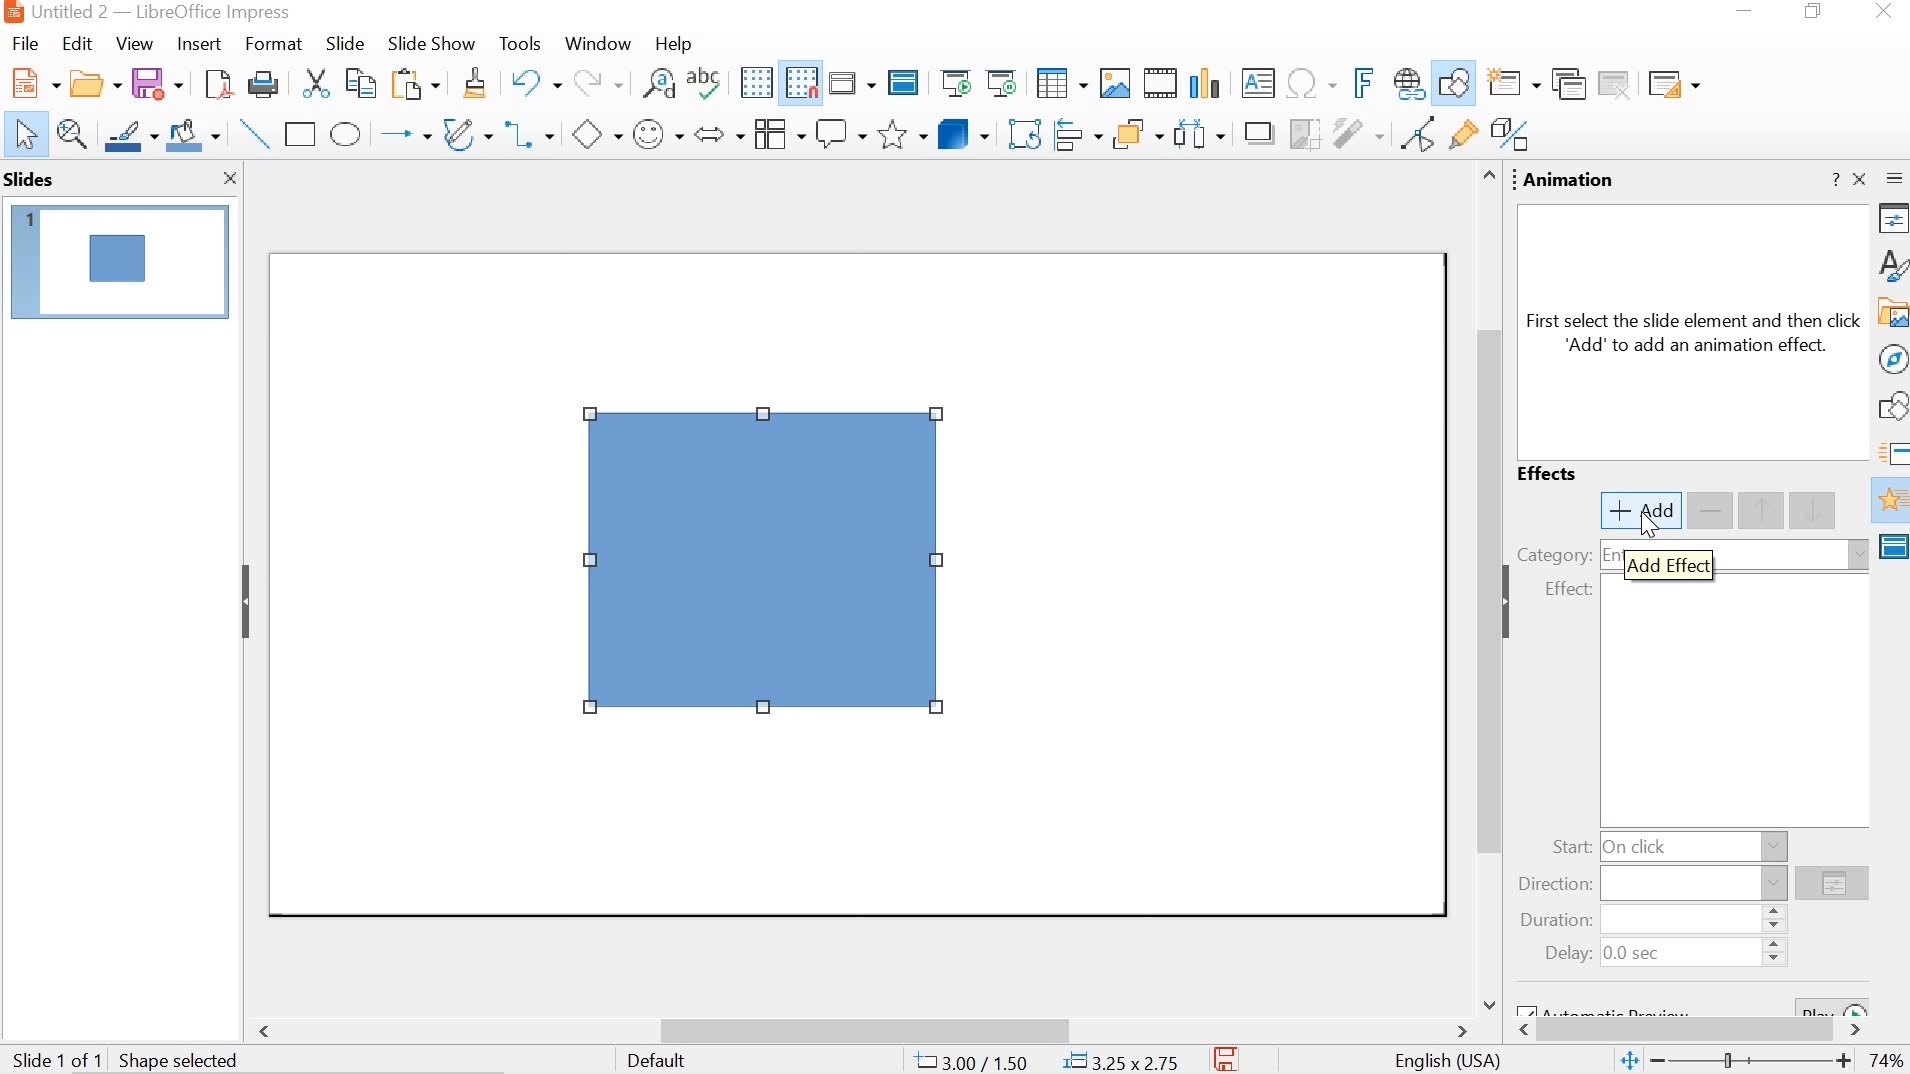  What do you see at coordinates (199, 45) in the screenshot?
I see `insert` at bounding box center [199, 45].